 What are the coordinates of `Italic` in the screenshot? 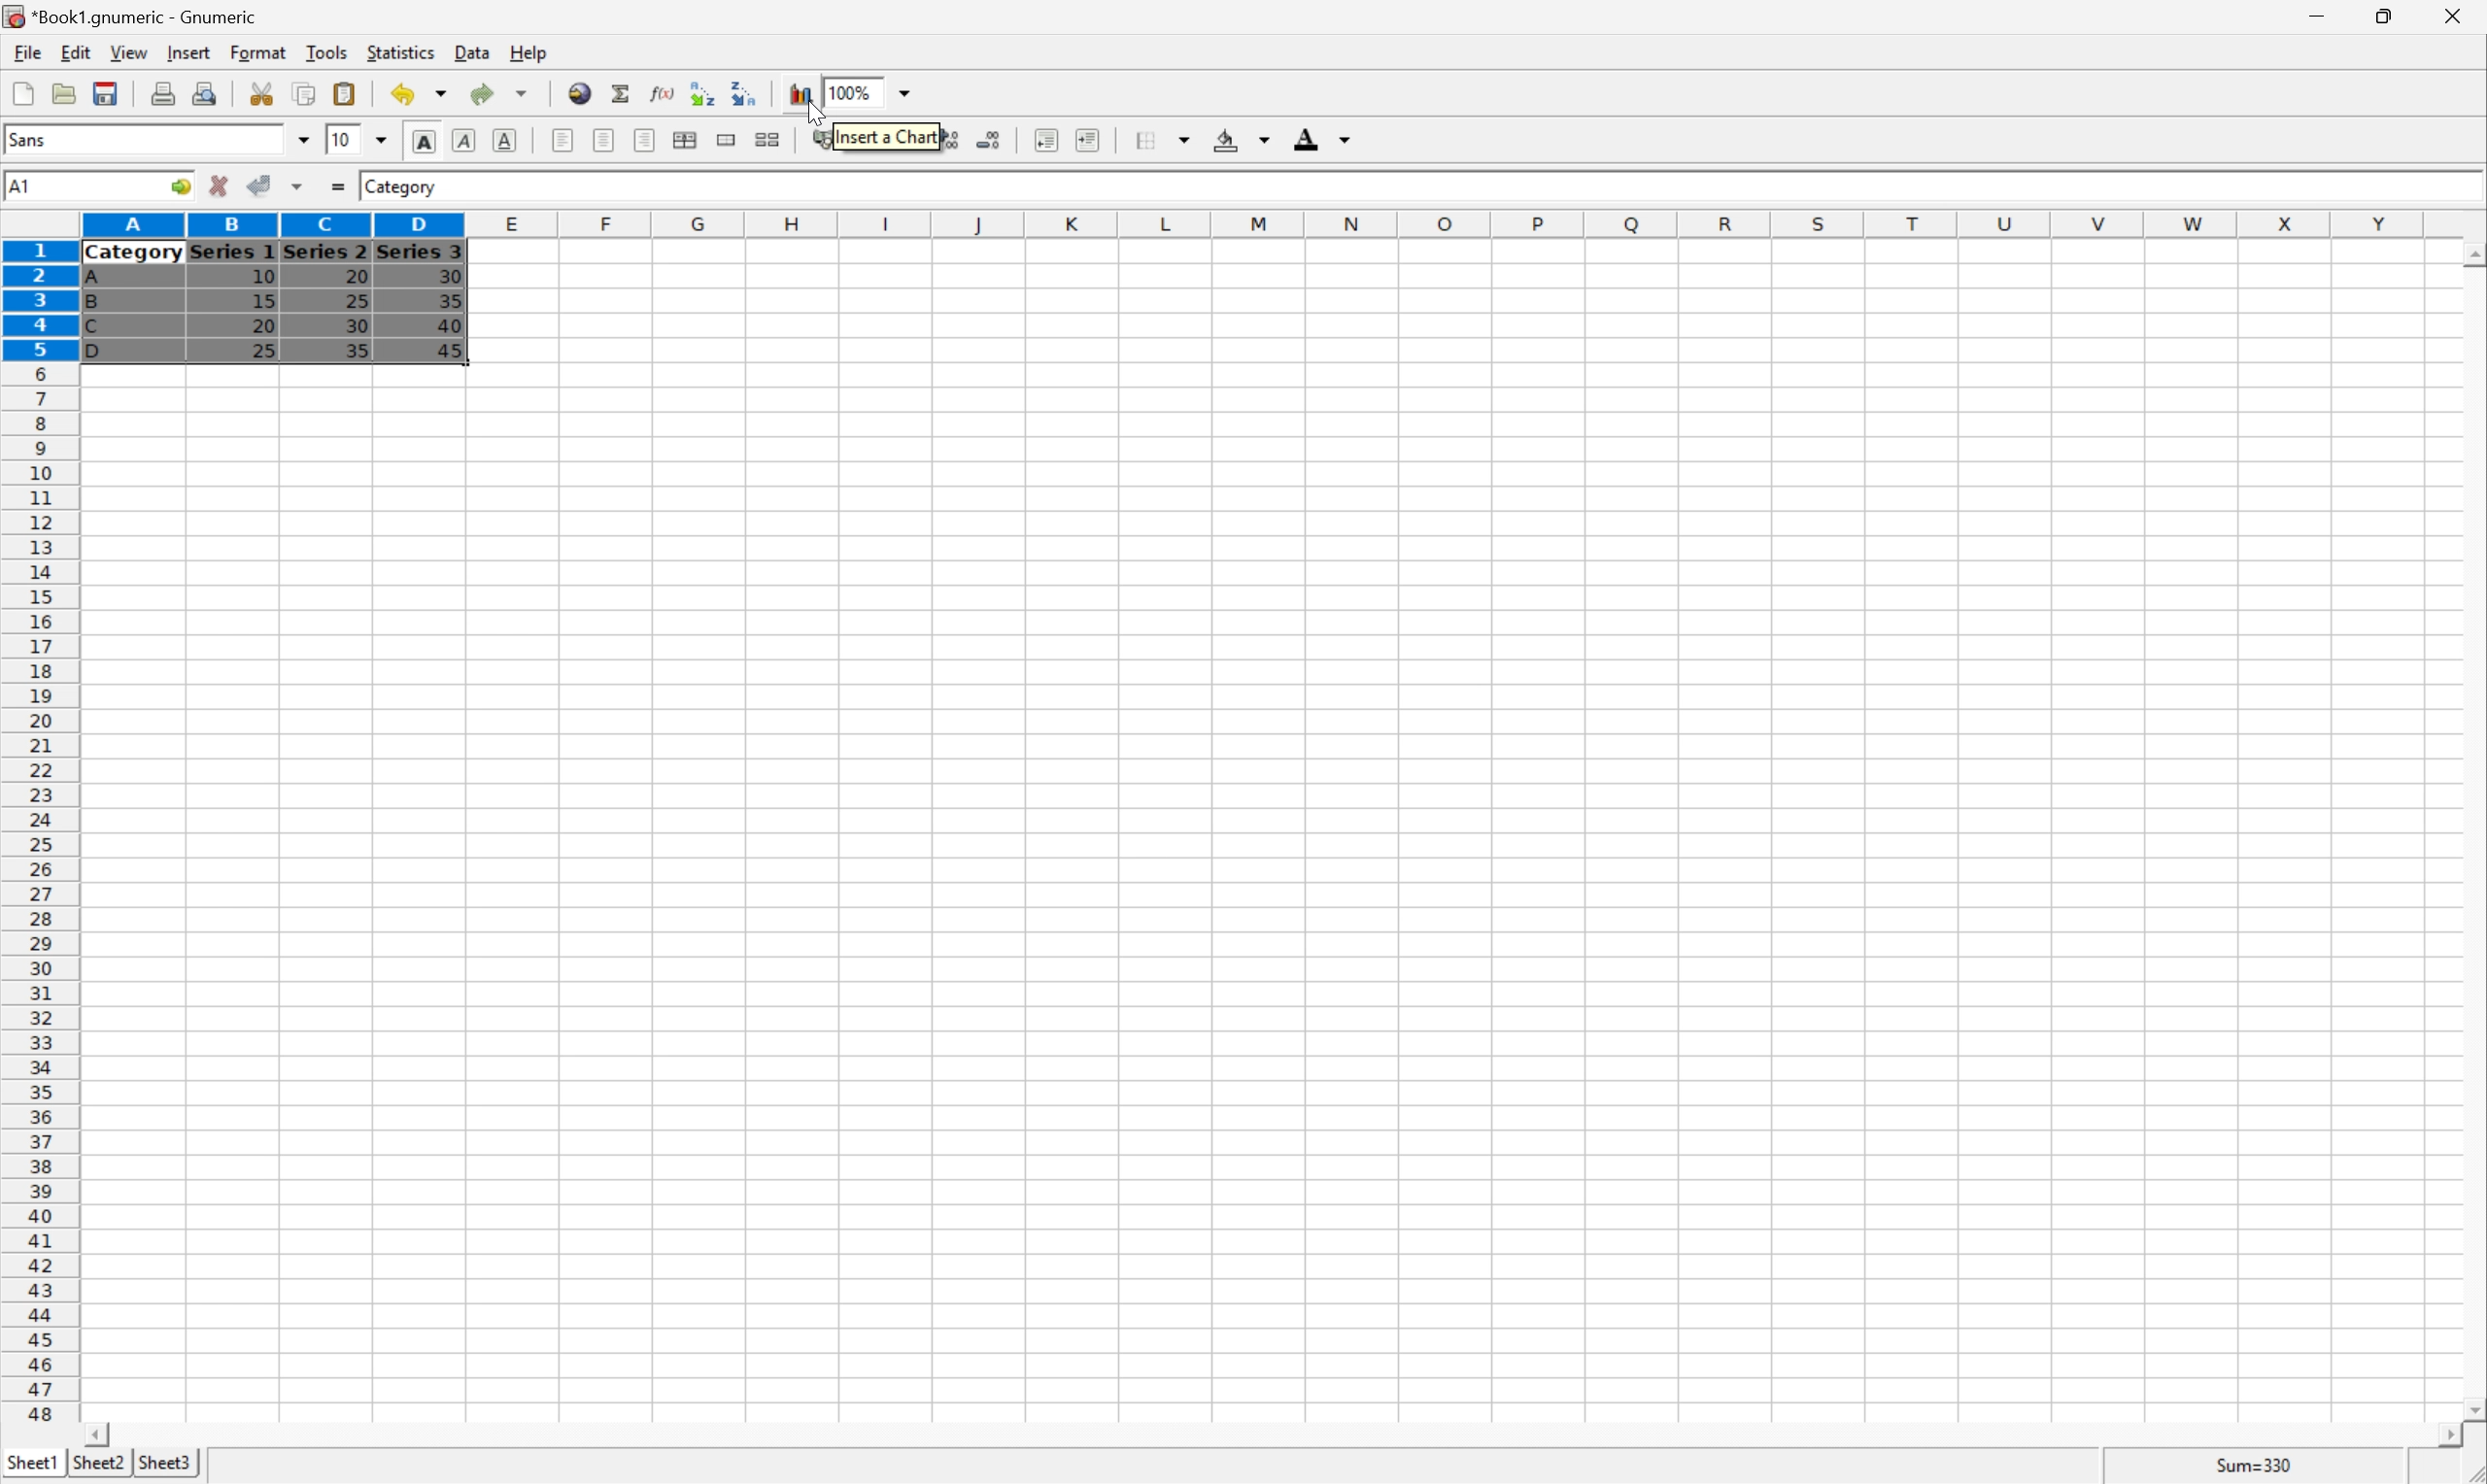 It's located at (463, 140).